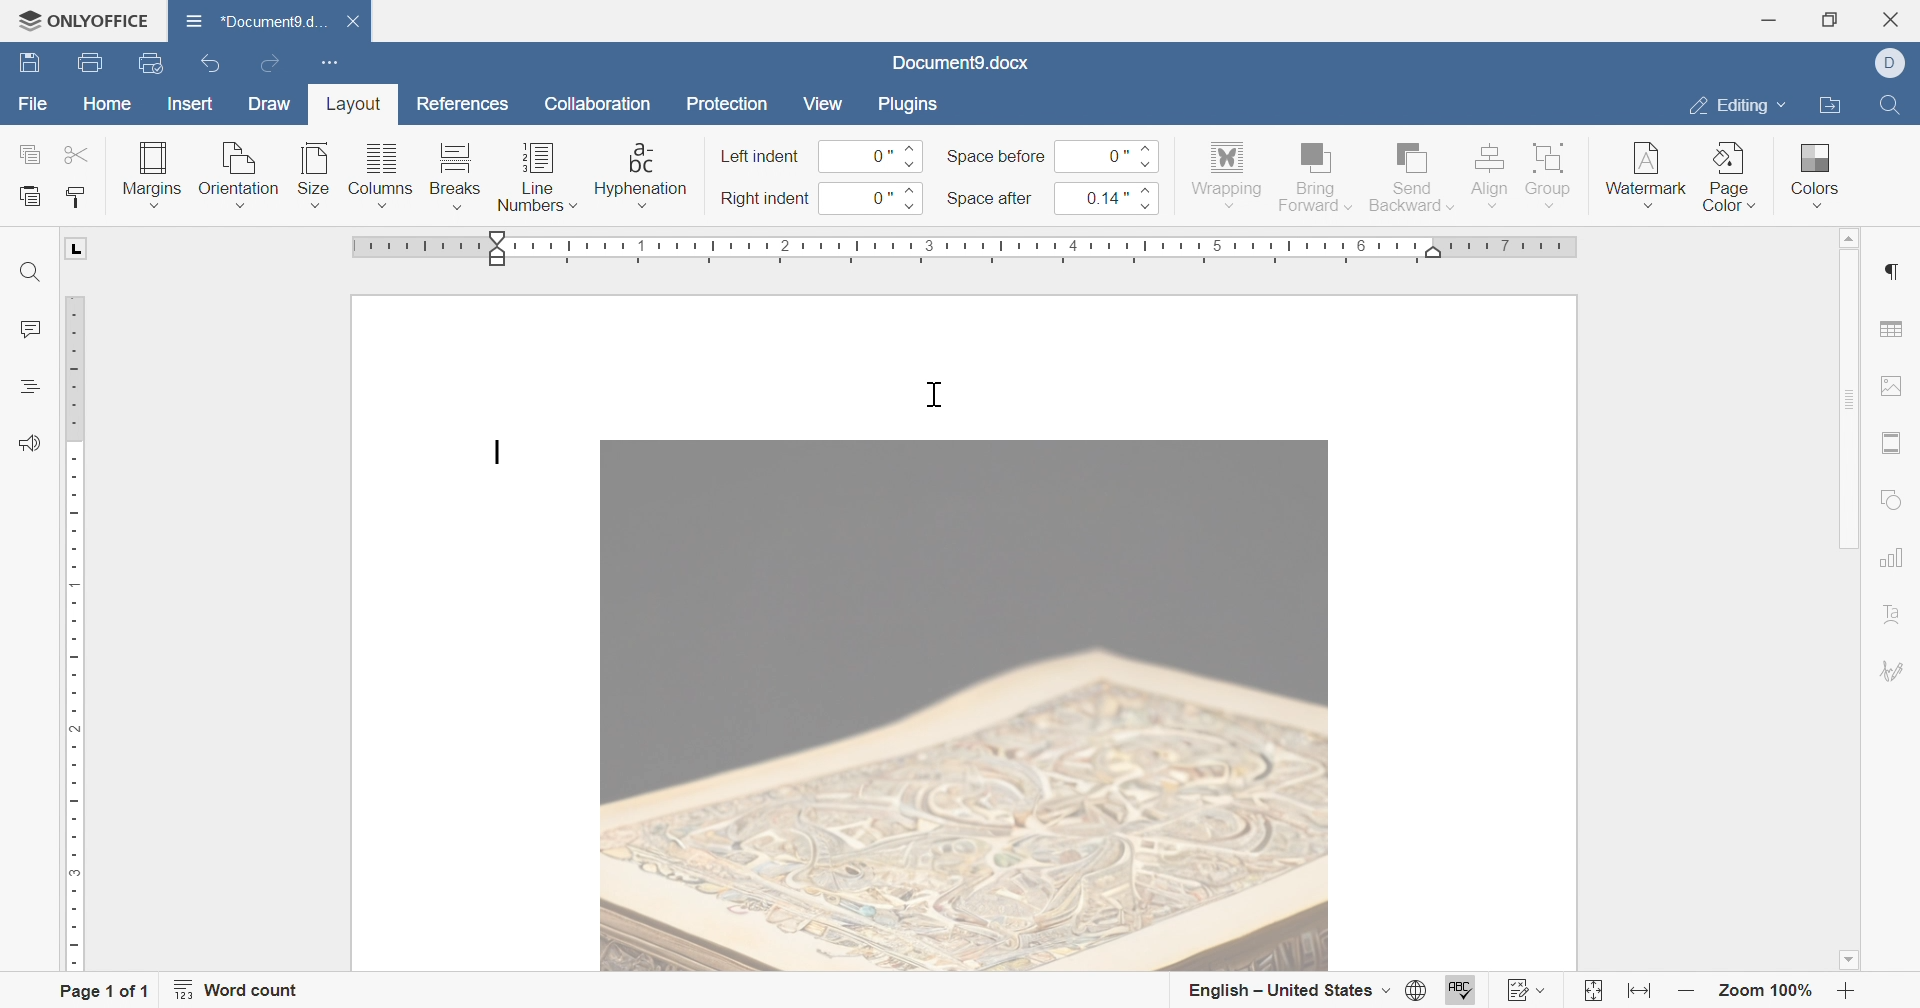 This screenshot has width=1920, height=1008. What do you see at coordinates (761, 158) in the screenshot?
I see `left indent` at bounding box center [761, 158].